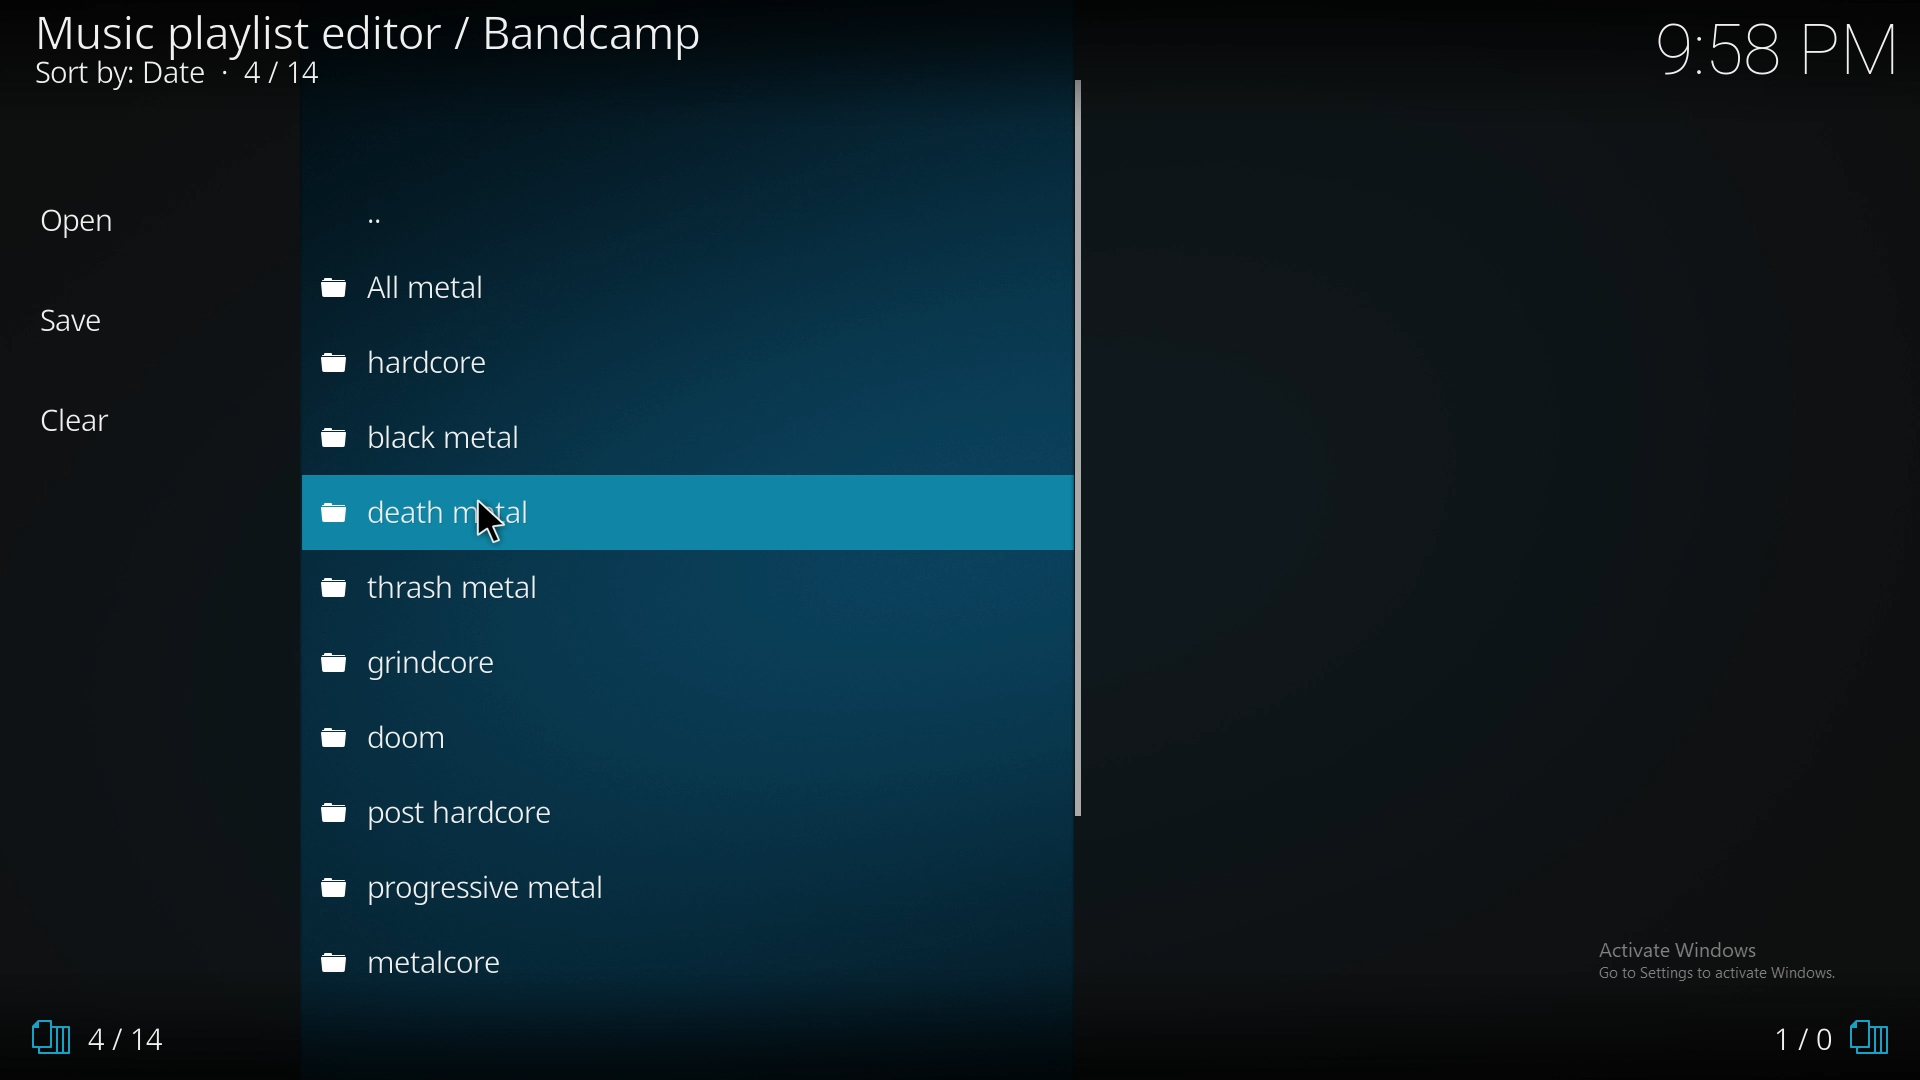  What do you see at coordinates (489, 967) in the screenshot?
I see `music genre` at bounding box center [489, 967].